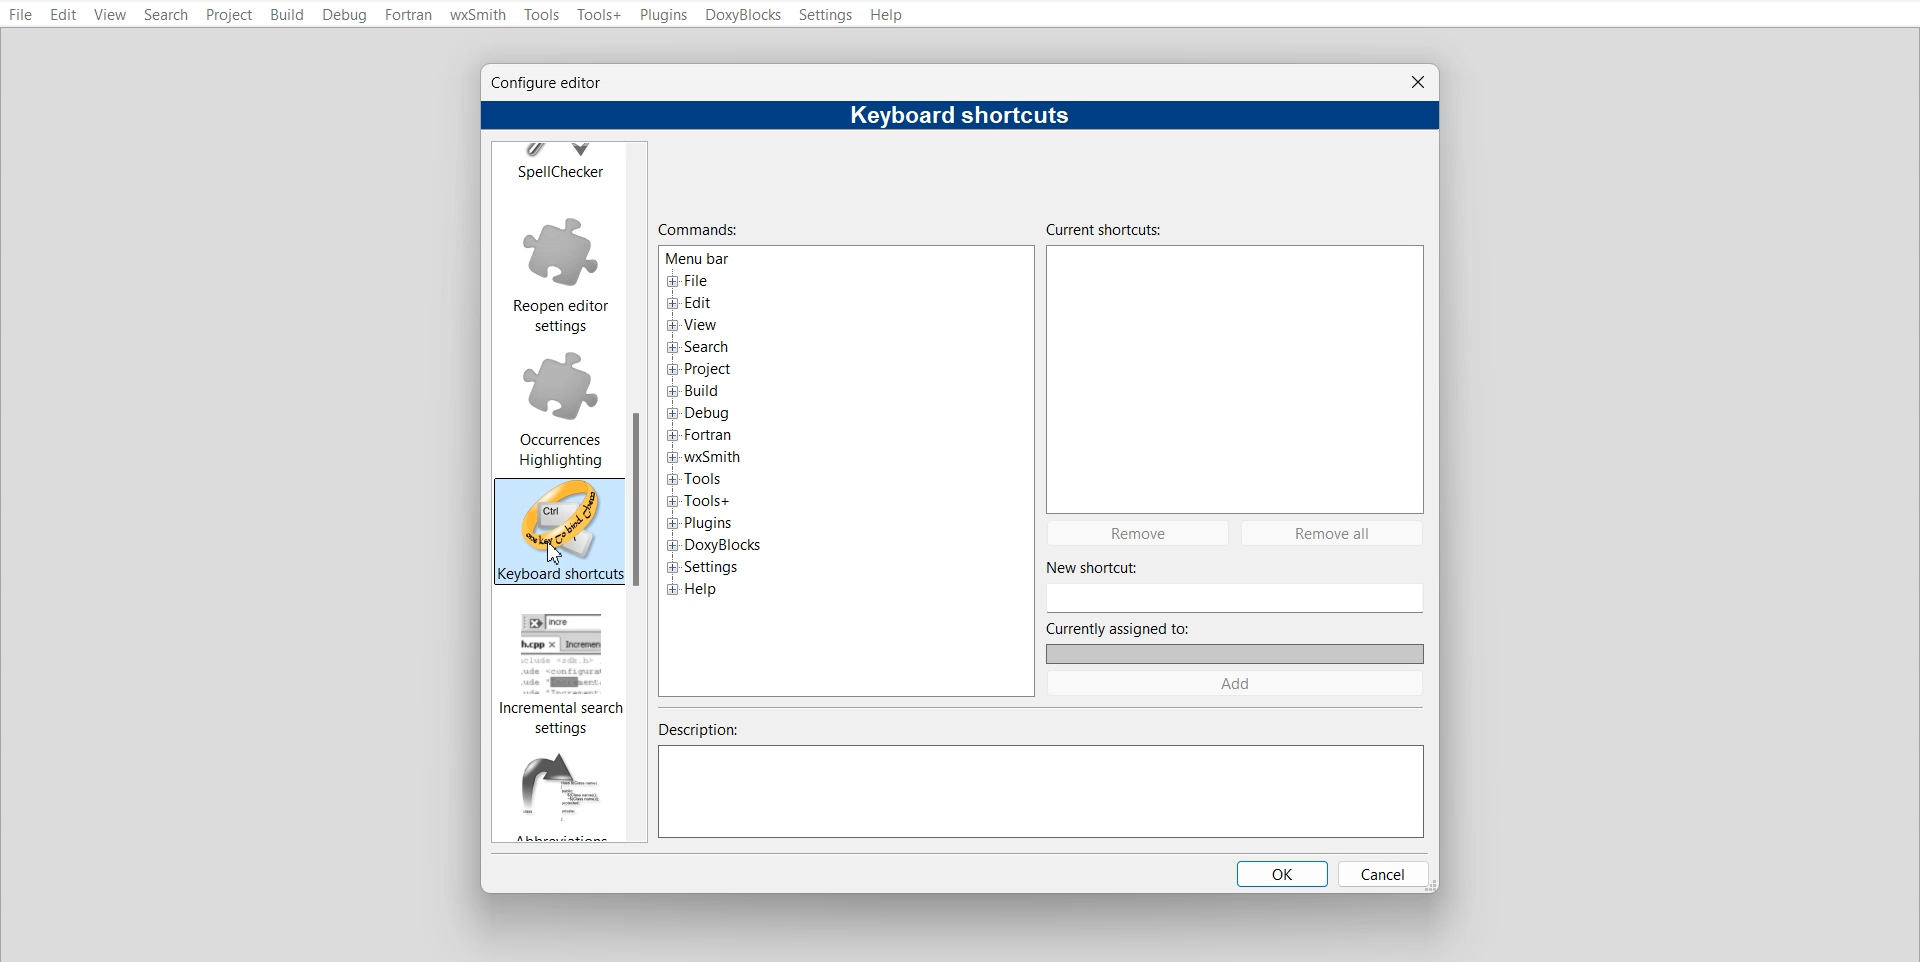 The image size is (1920, 962). What do you see at coordinates (560, 273) in the screenshot?
I see `Reopen editor settings` at bounding box center [560, 273].